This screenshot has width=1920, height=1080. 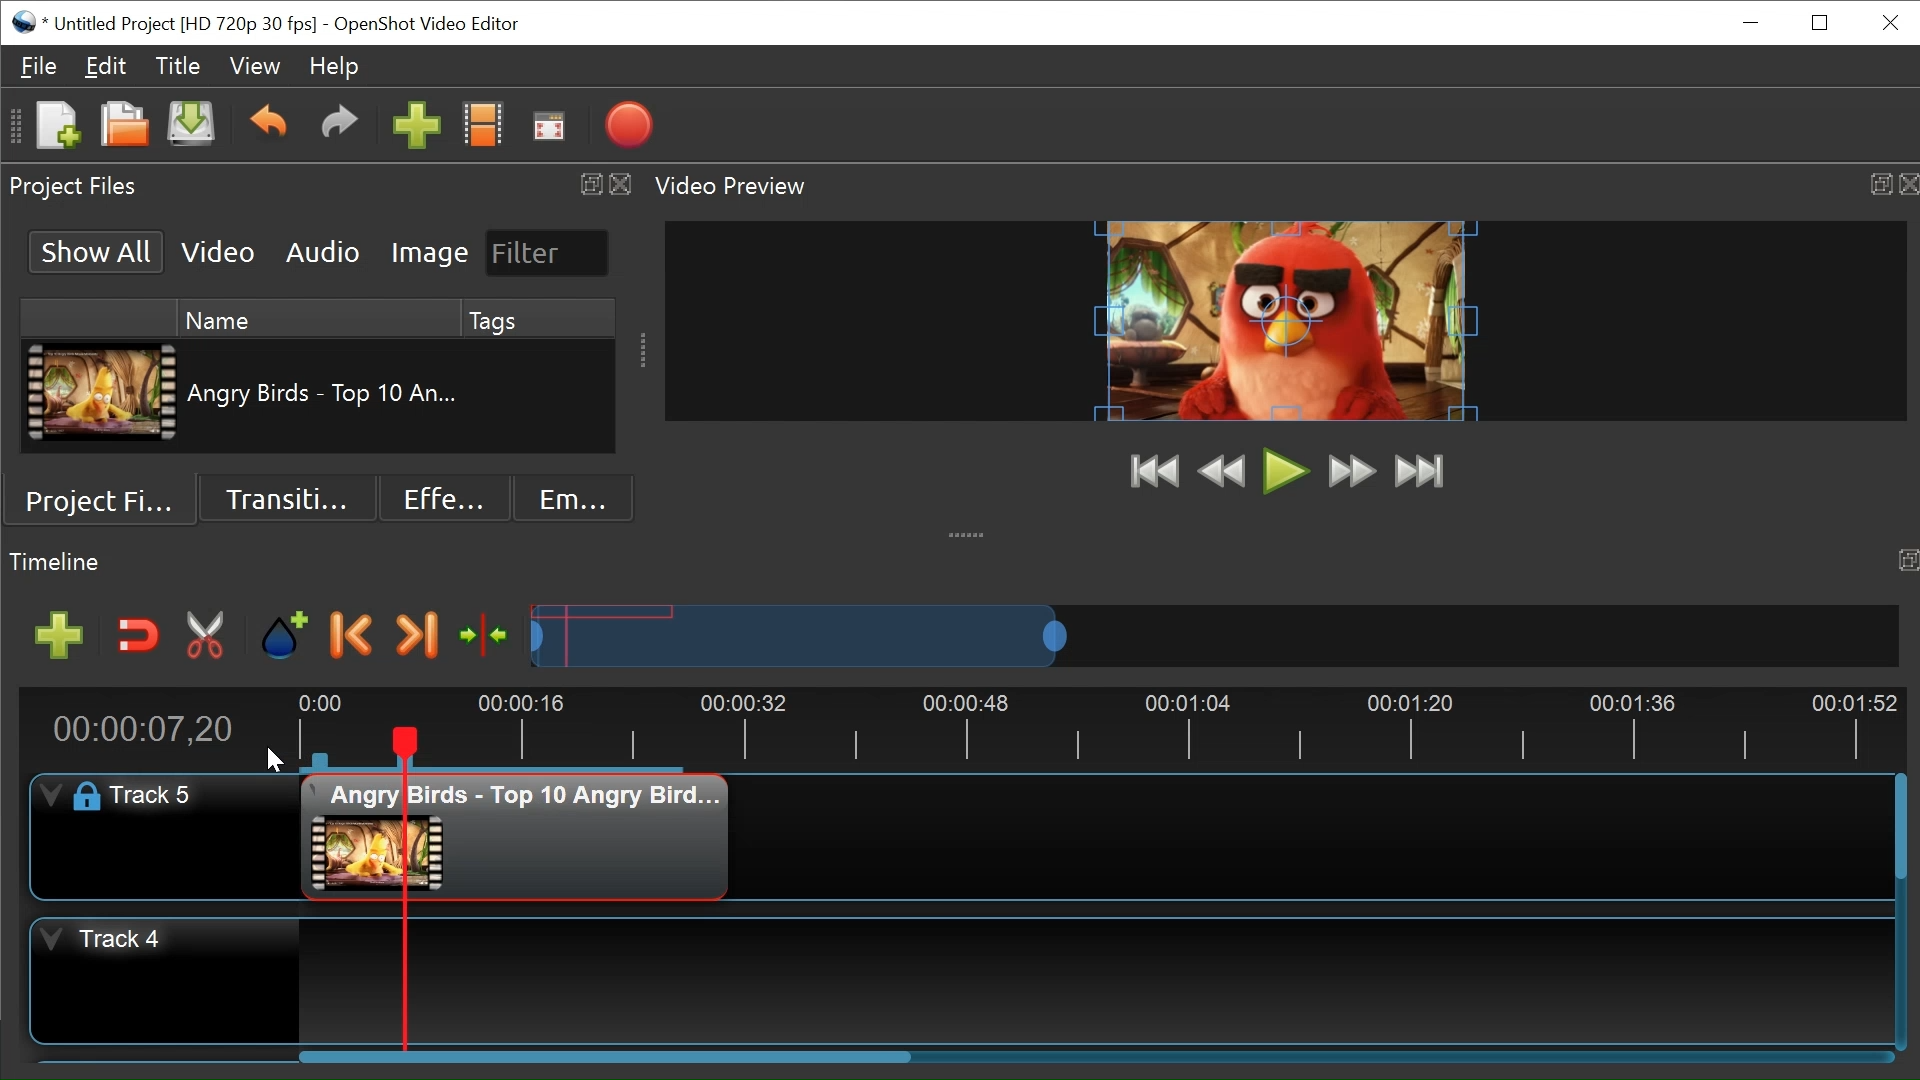 What do you see at coordinates (219, 251) in the screenshot?
I see `Video` at bounding box center [219, 251].